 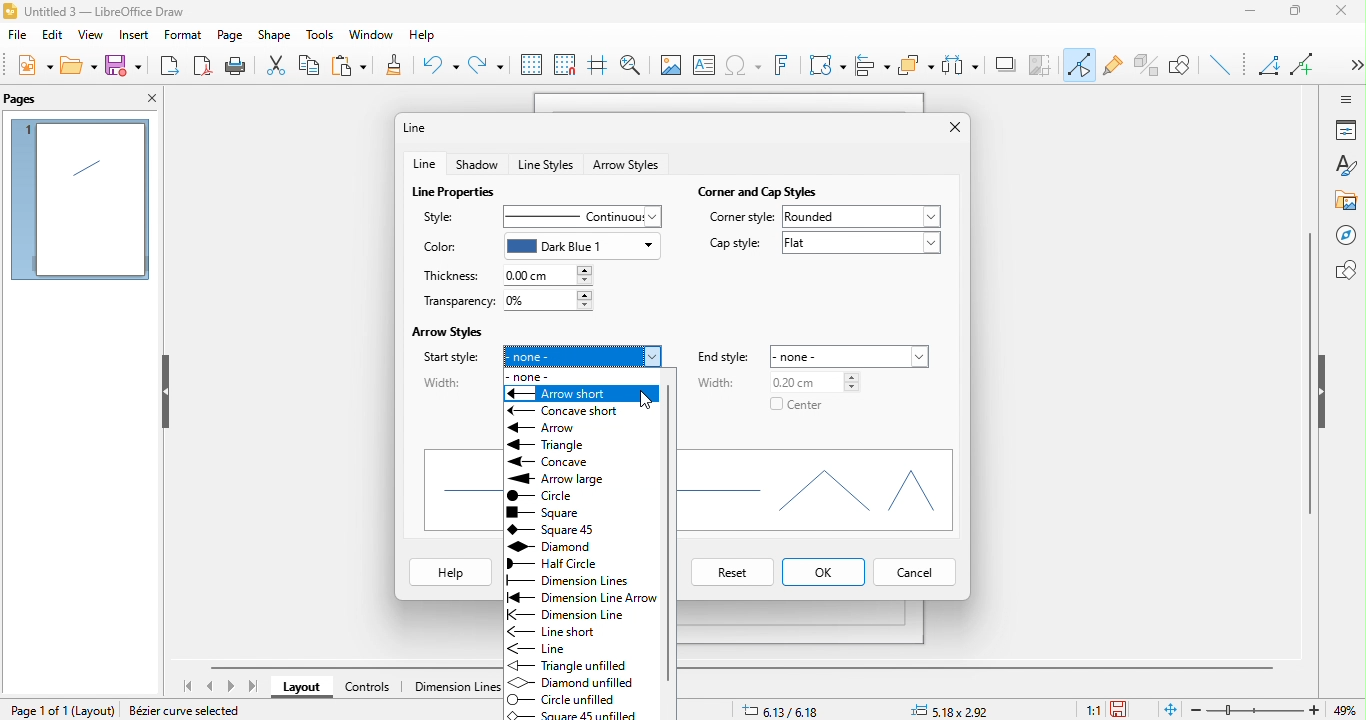 What do you see at coordinates (567, 699) in the screenshot?
I see `circle unfilled` at bounding box center [567, 699].